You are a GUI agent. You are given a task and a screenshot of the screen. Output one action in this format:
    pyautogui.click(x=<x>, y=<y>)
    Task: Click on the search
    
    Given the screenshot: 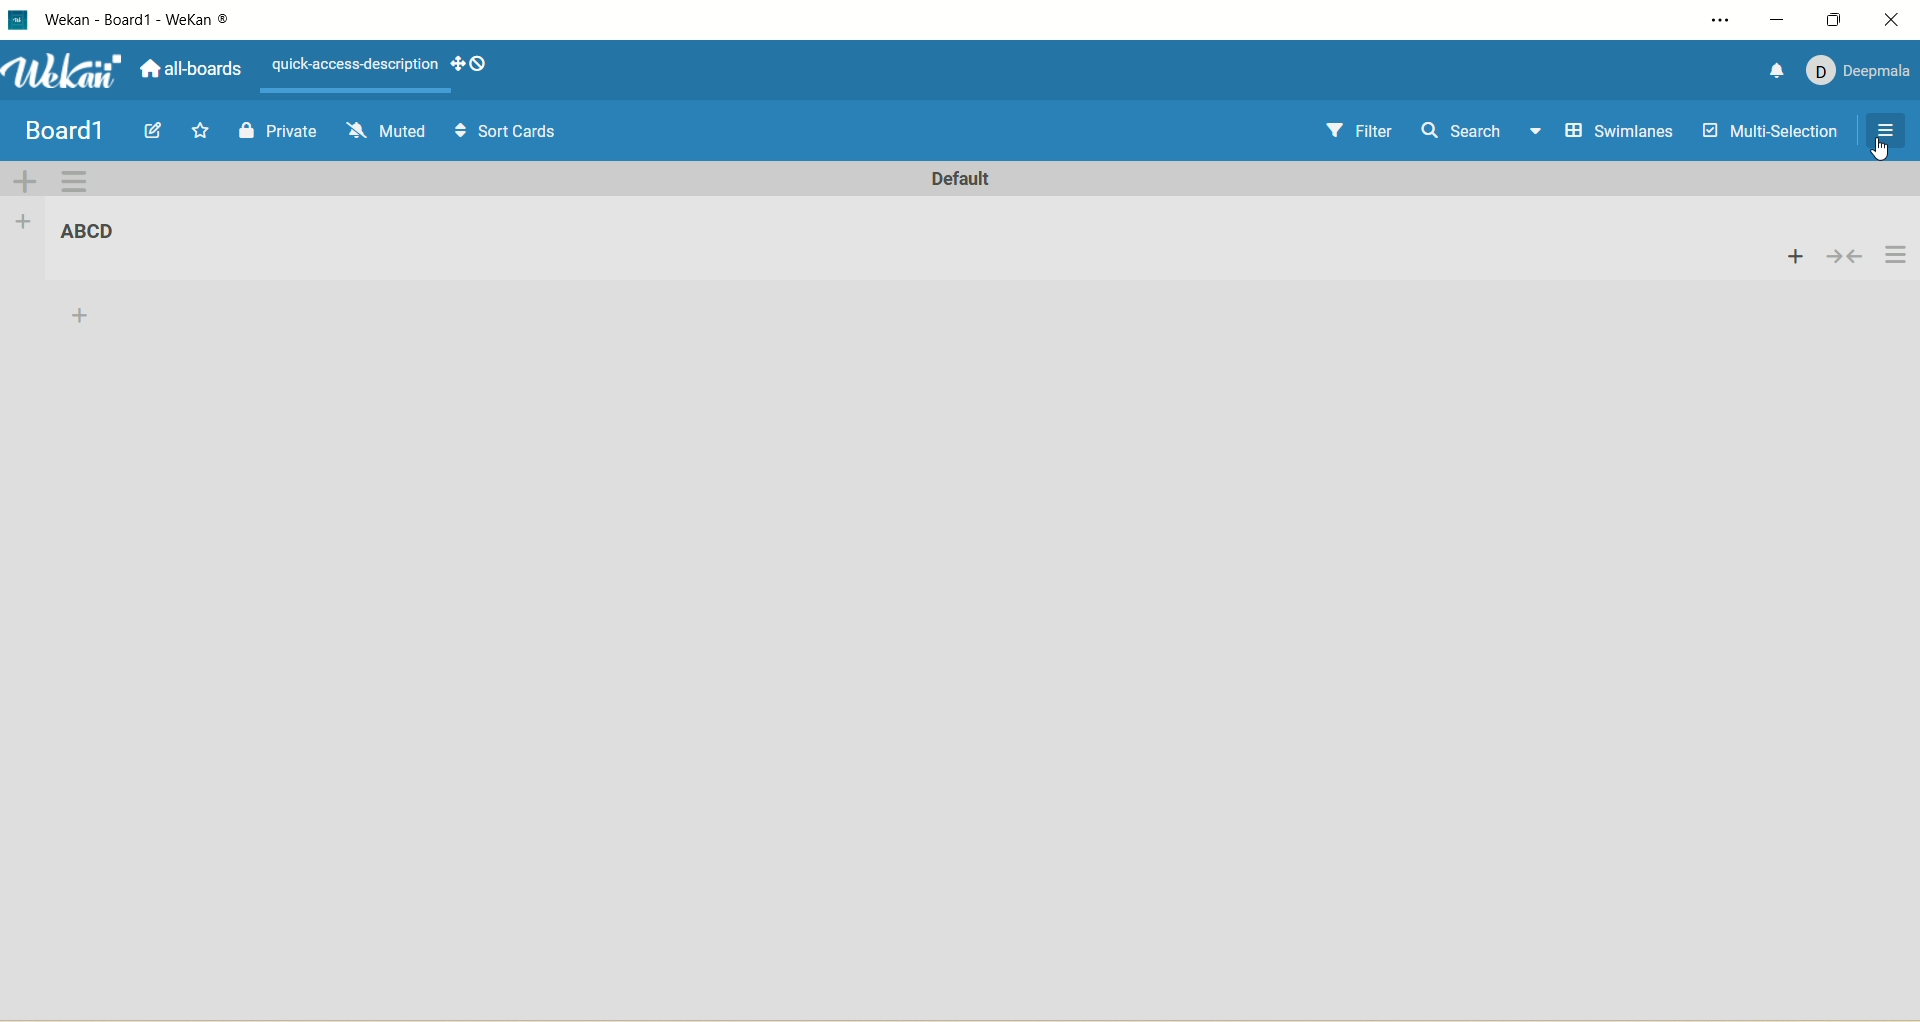 What is the action you would take?
    pyautogui.click(x=1479, y=133)
    